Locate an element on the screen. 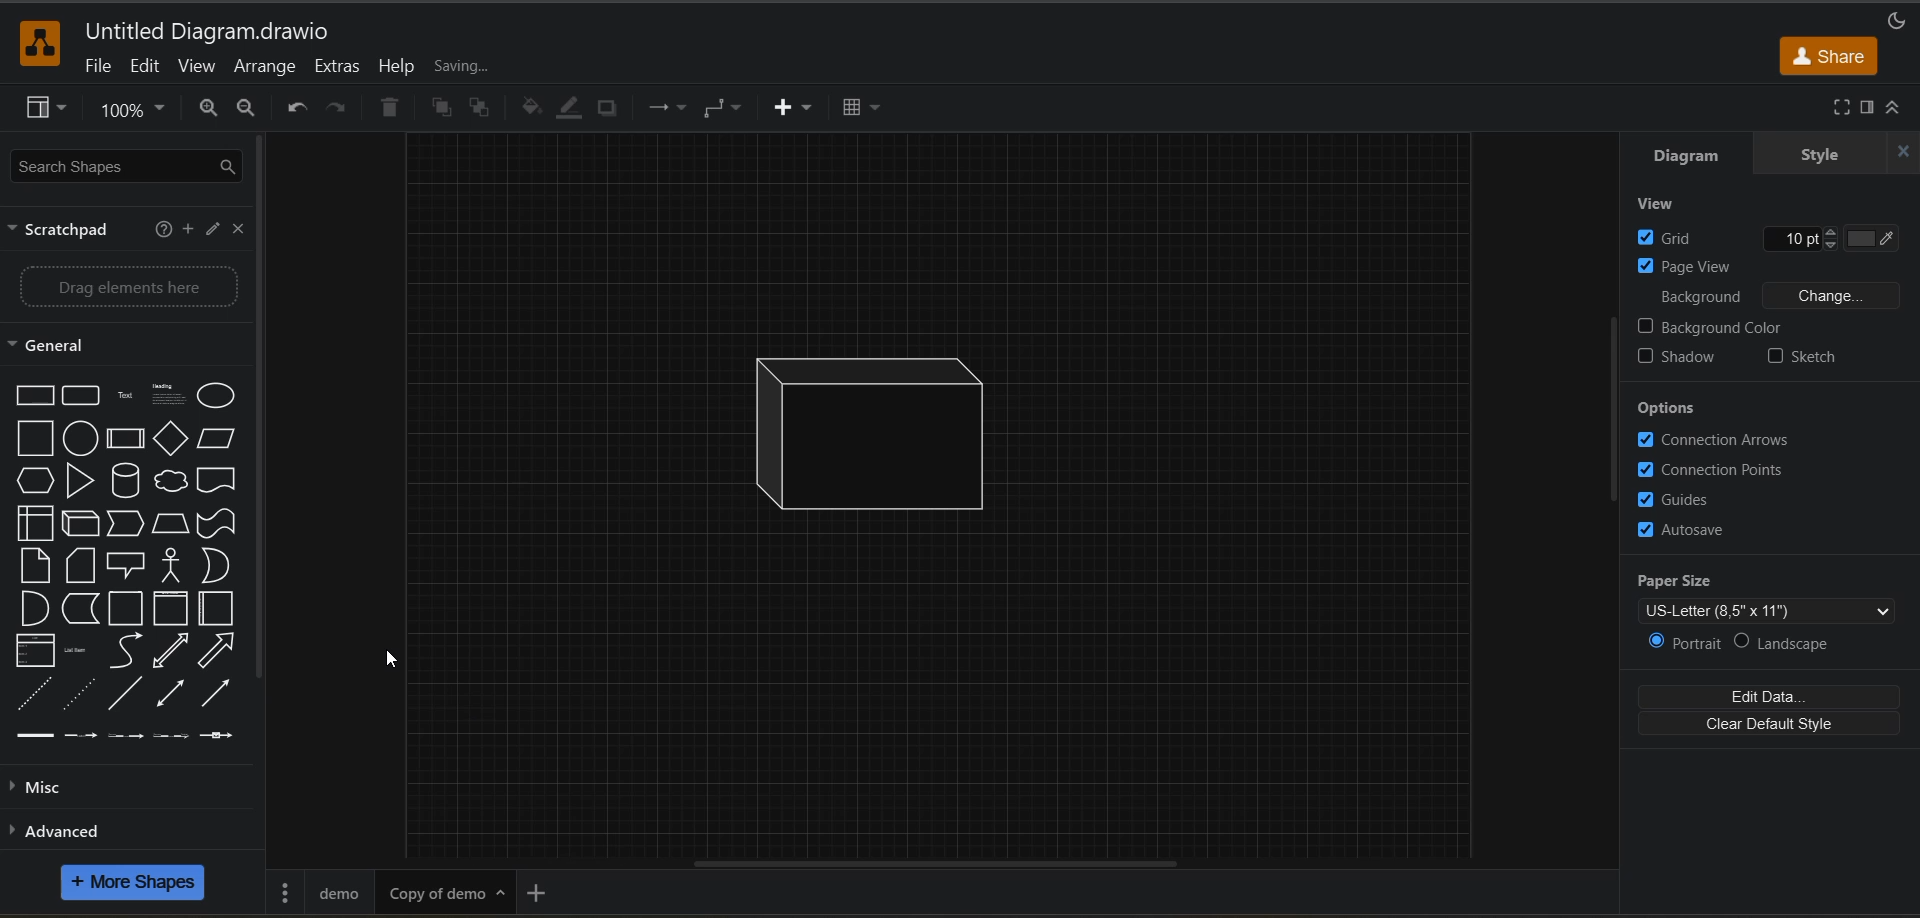 Image resolution: width=1920 pixels, height=918 pixels. connection arrows is located at coordinates (1717, 442).